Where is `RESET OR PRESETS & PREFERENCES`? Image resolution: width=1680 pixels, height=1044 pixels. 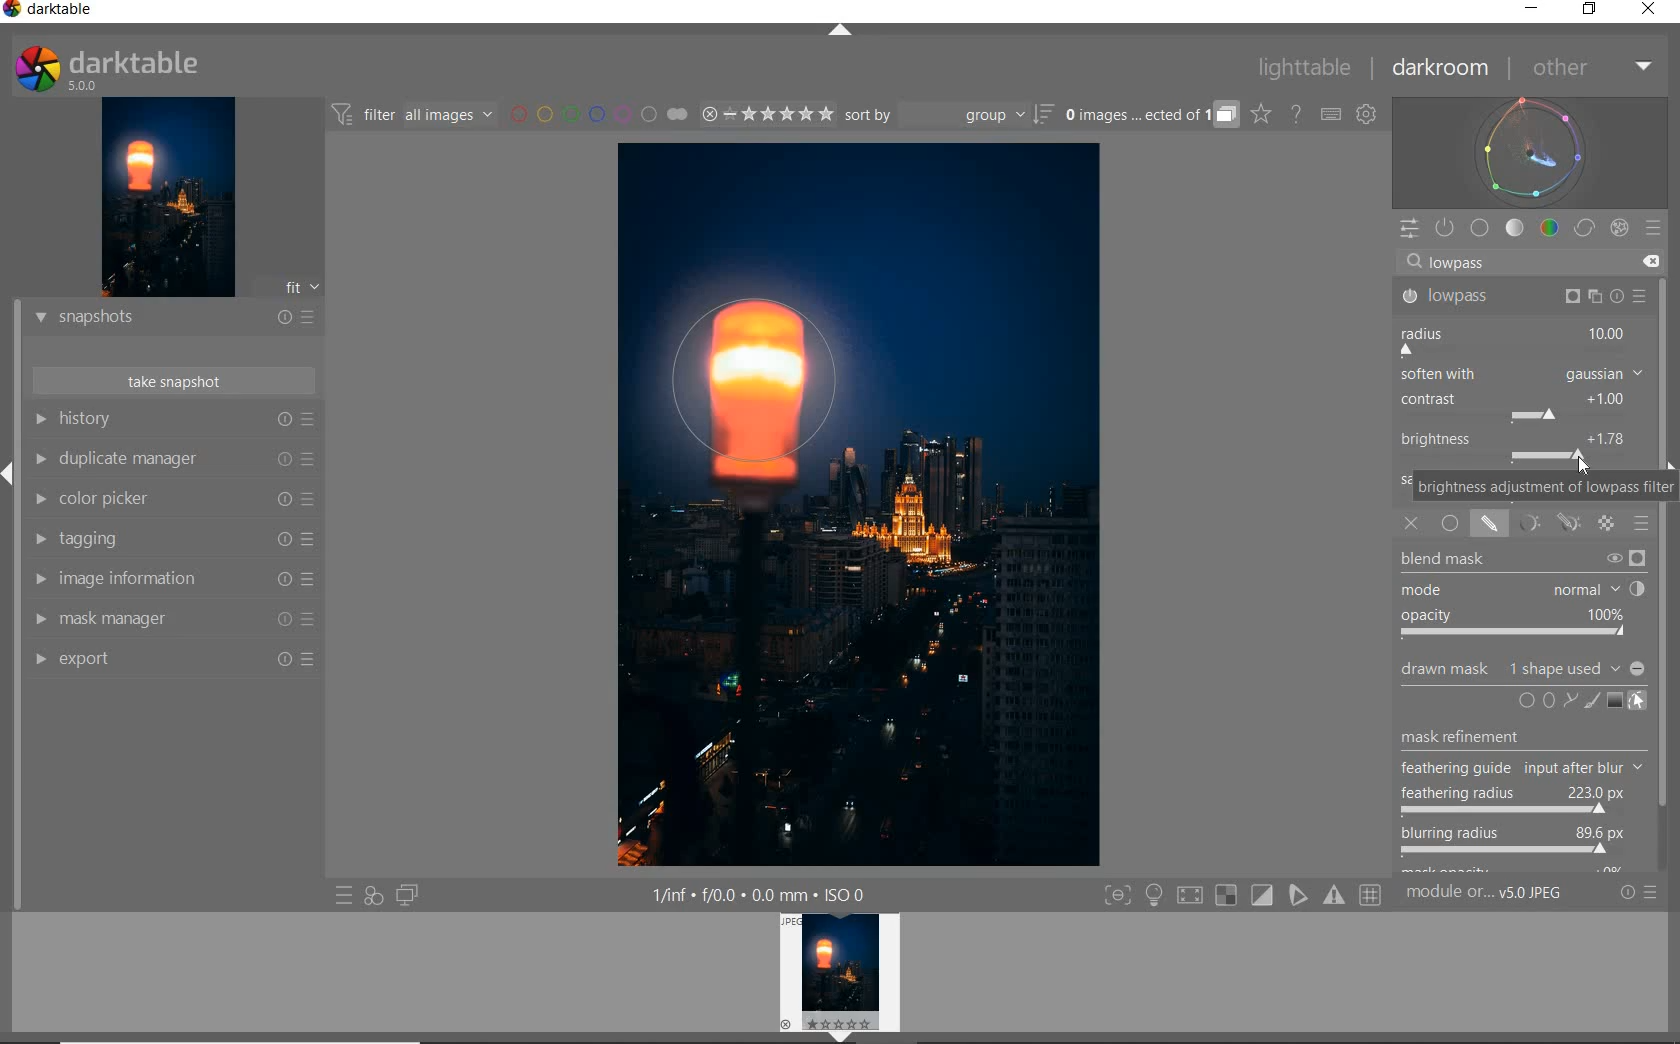 RESET OR PRESETS & PREFERENCES is located at coordinates (1646, 893).